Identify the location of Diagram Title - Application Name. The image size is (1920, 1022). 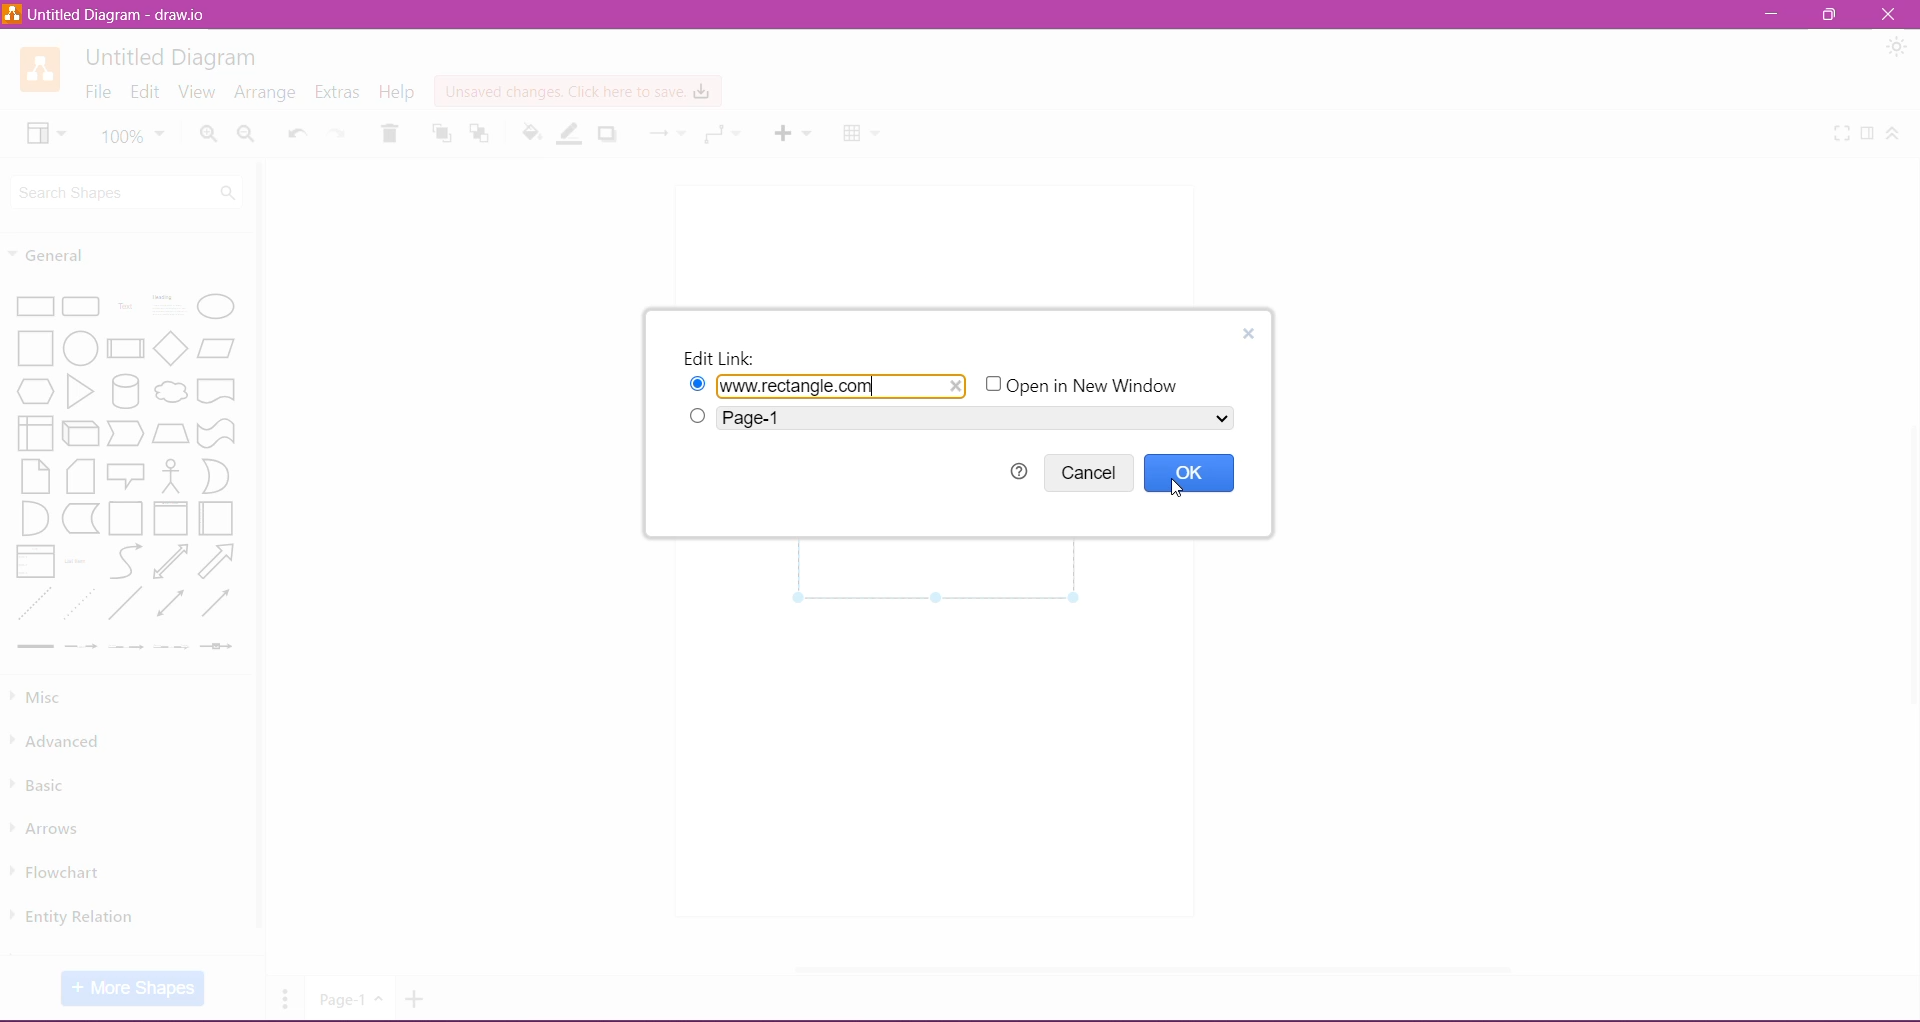
(107, 14).